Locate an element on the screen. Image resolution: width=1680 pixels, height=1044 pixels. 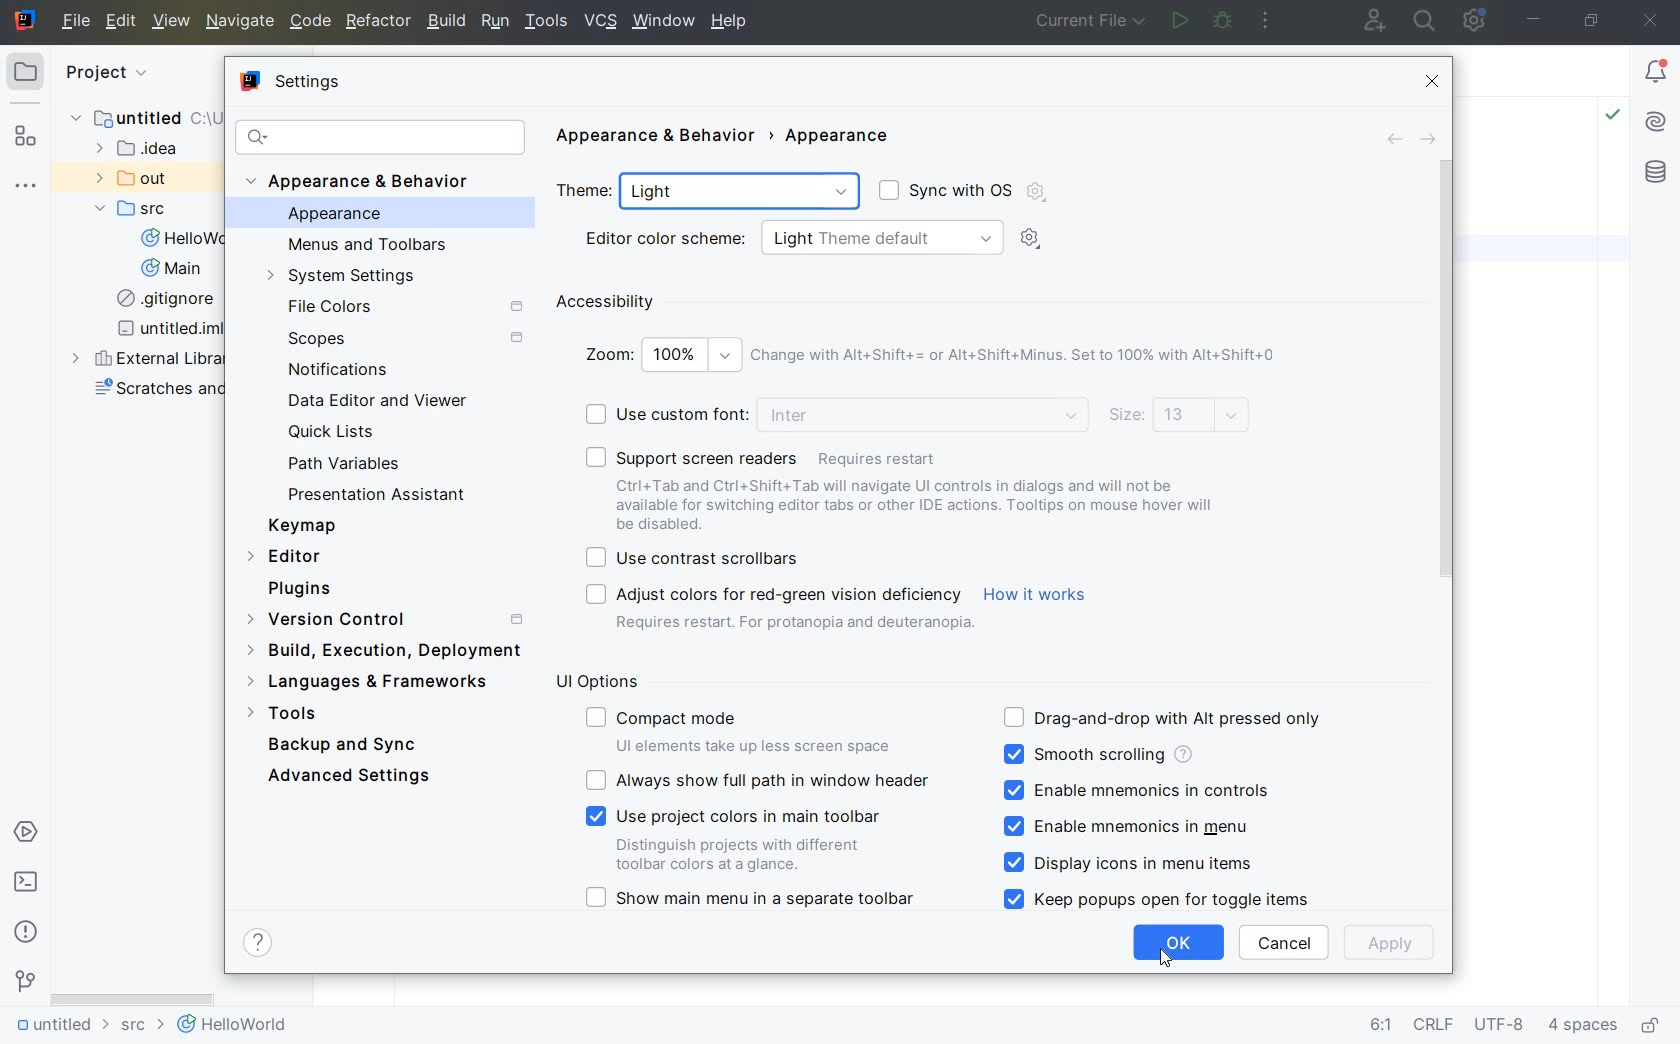
KEYMAP is located at coordinates (308, 525).